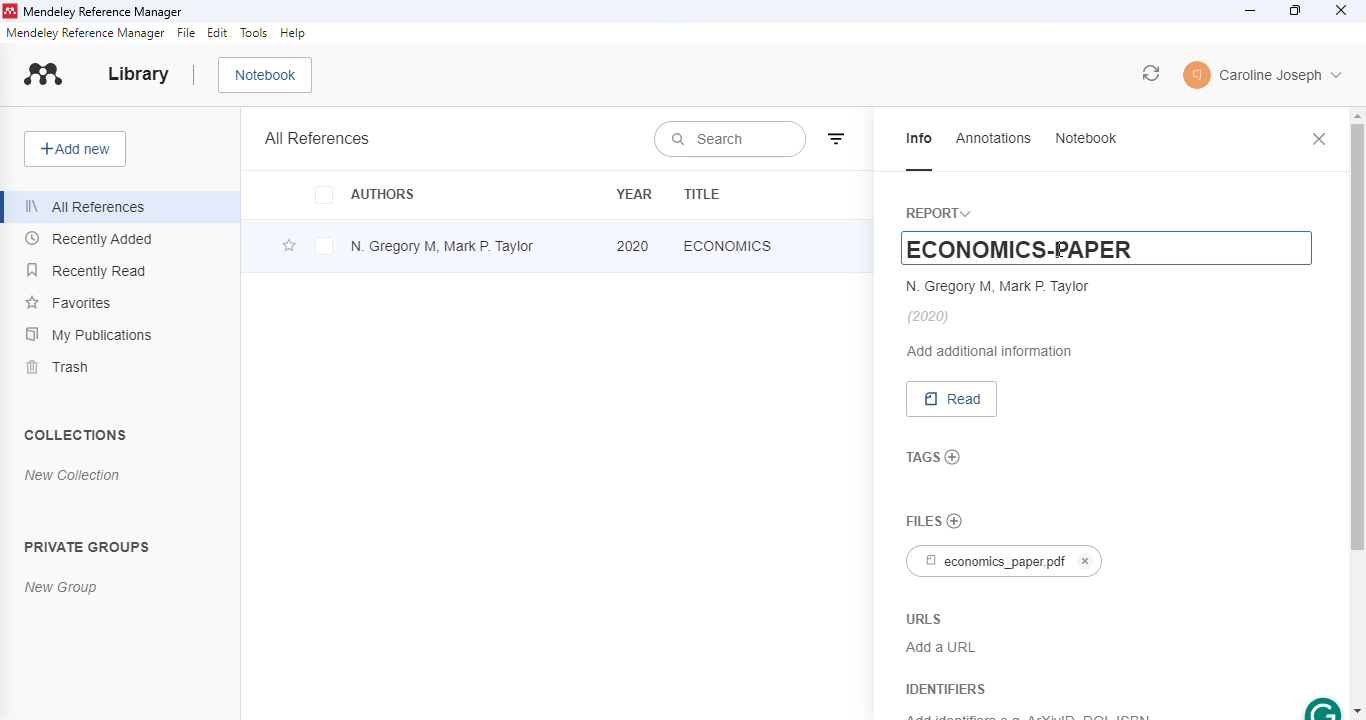  I want to click on maximize, so click(1295, 11).